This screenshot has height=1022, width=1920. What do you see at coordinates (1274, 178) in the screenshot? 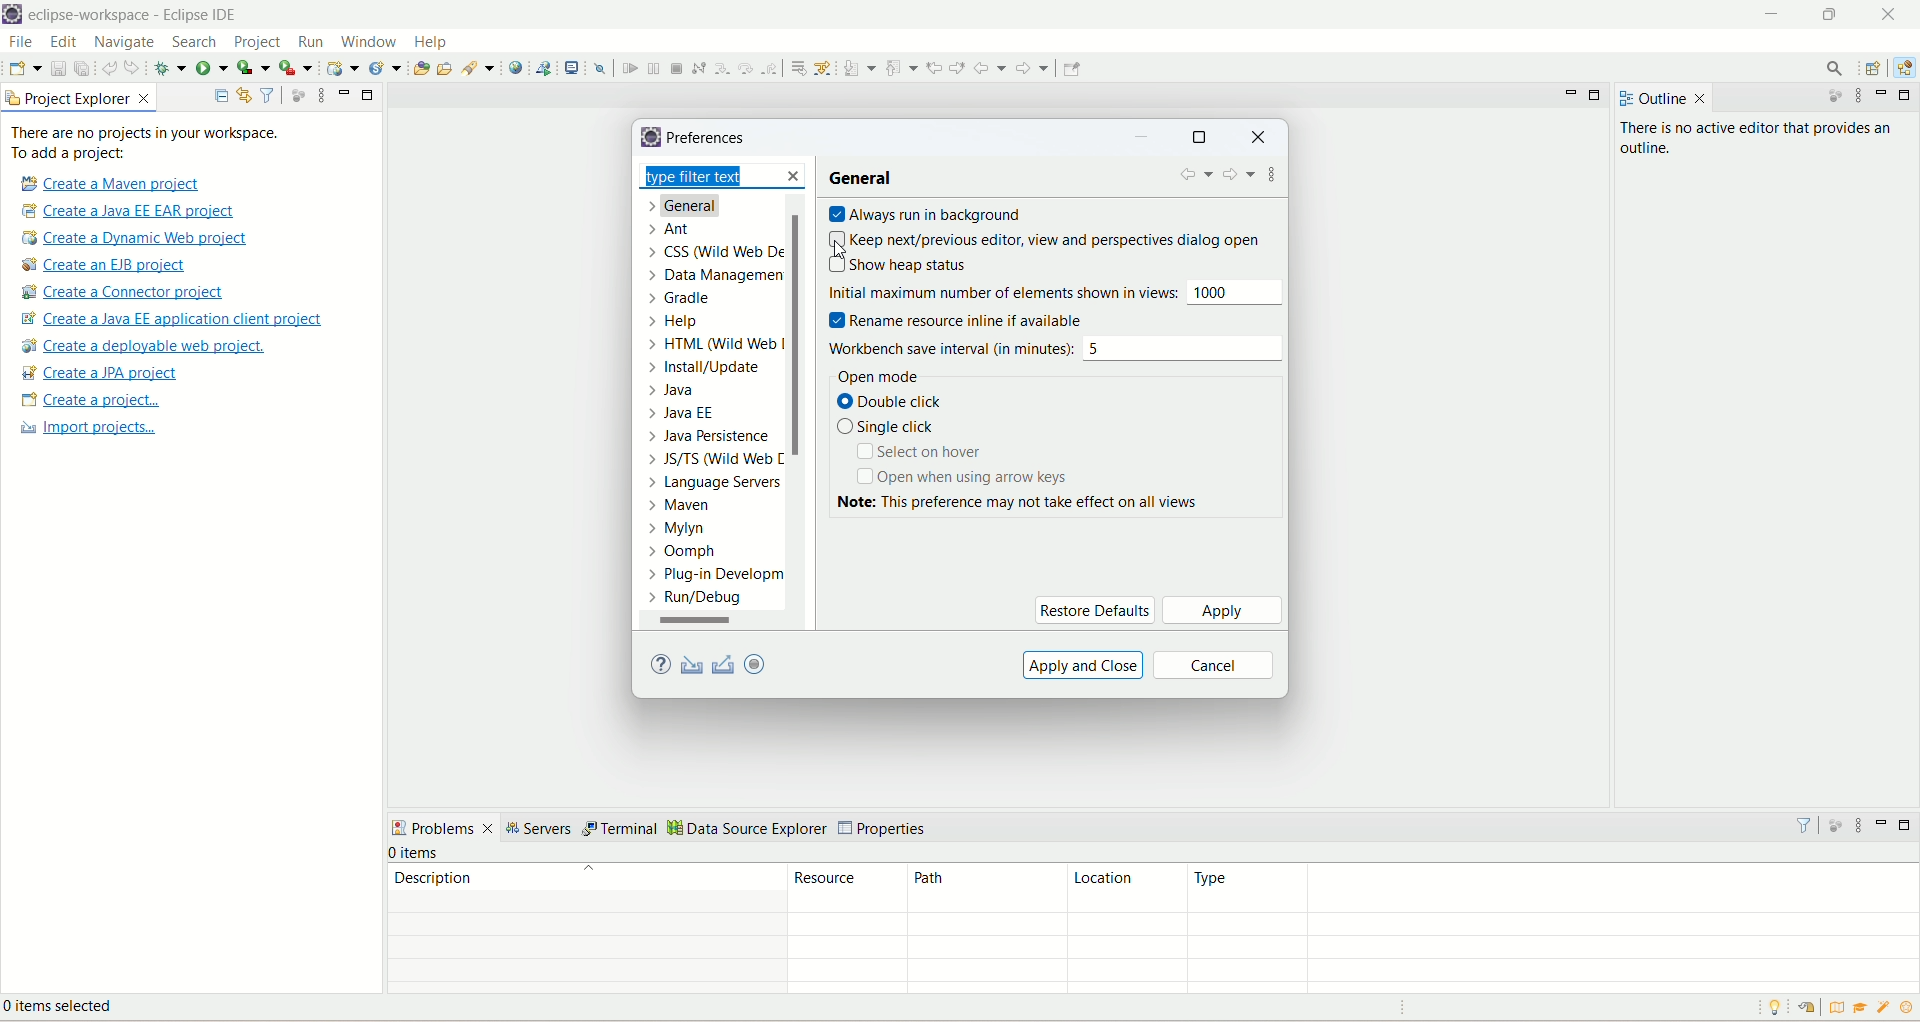
I see `additional dialogue action` at bounding box center [1274, 178].